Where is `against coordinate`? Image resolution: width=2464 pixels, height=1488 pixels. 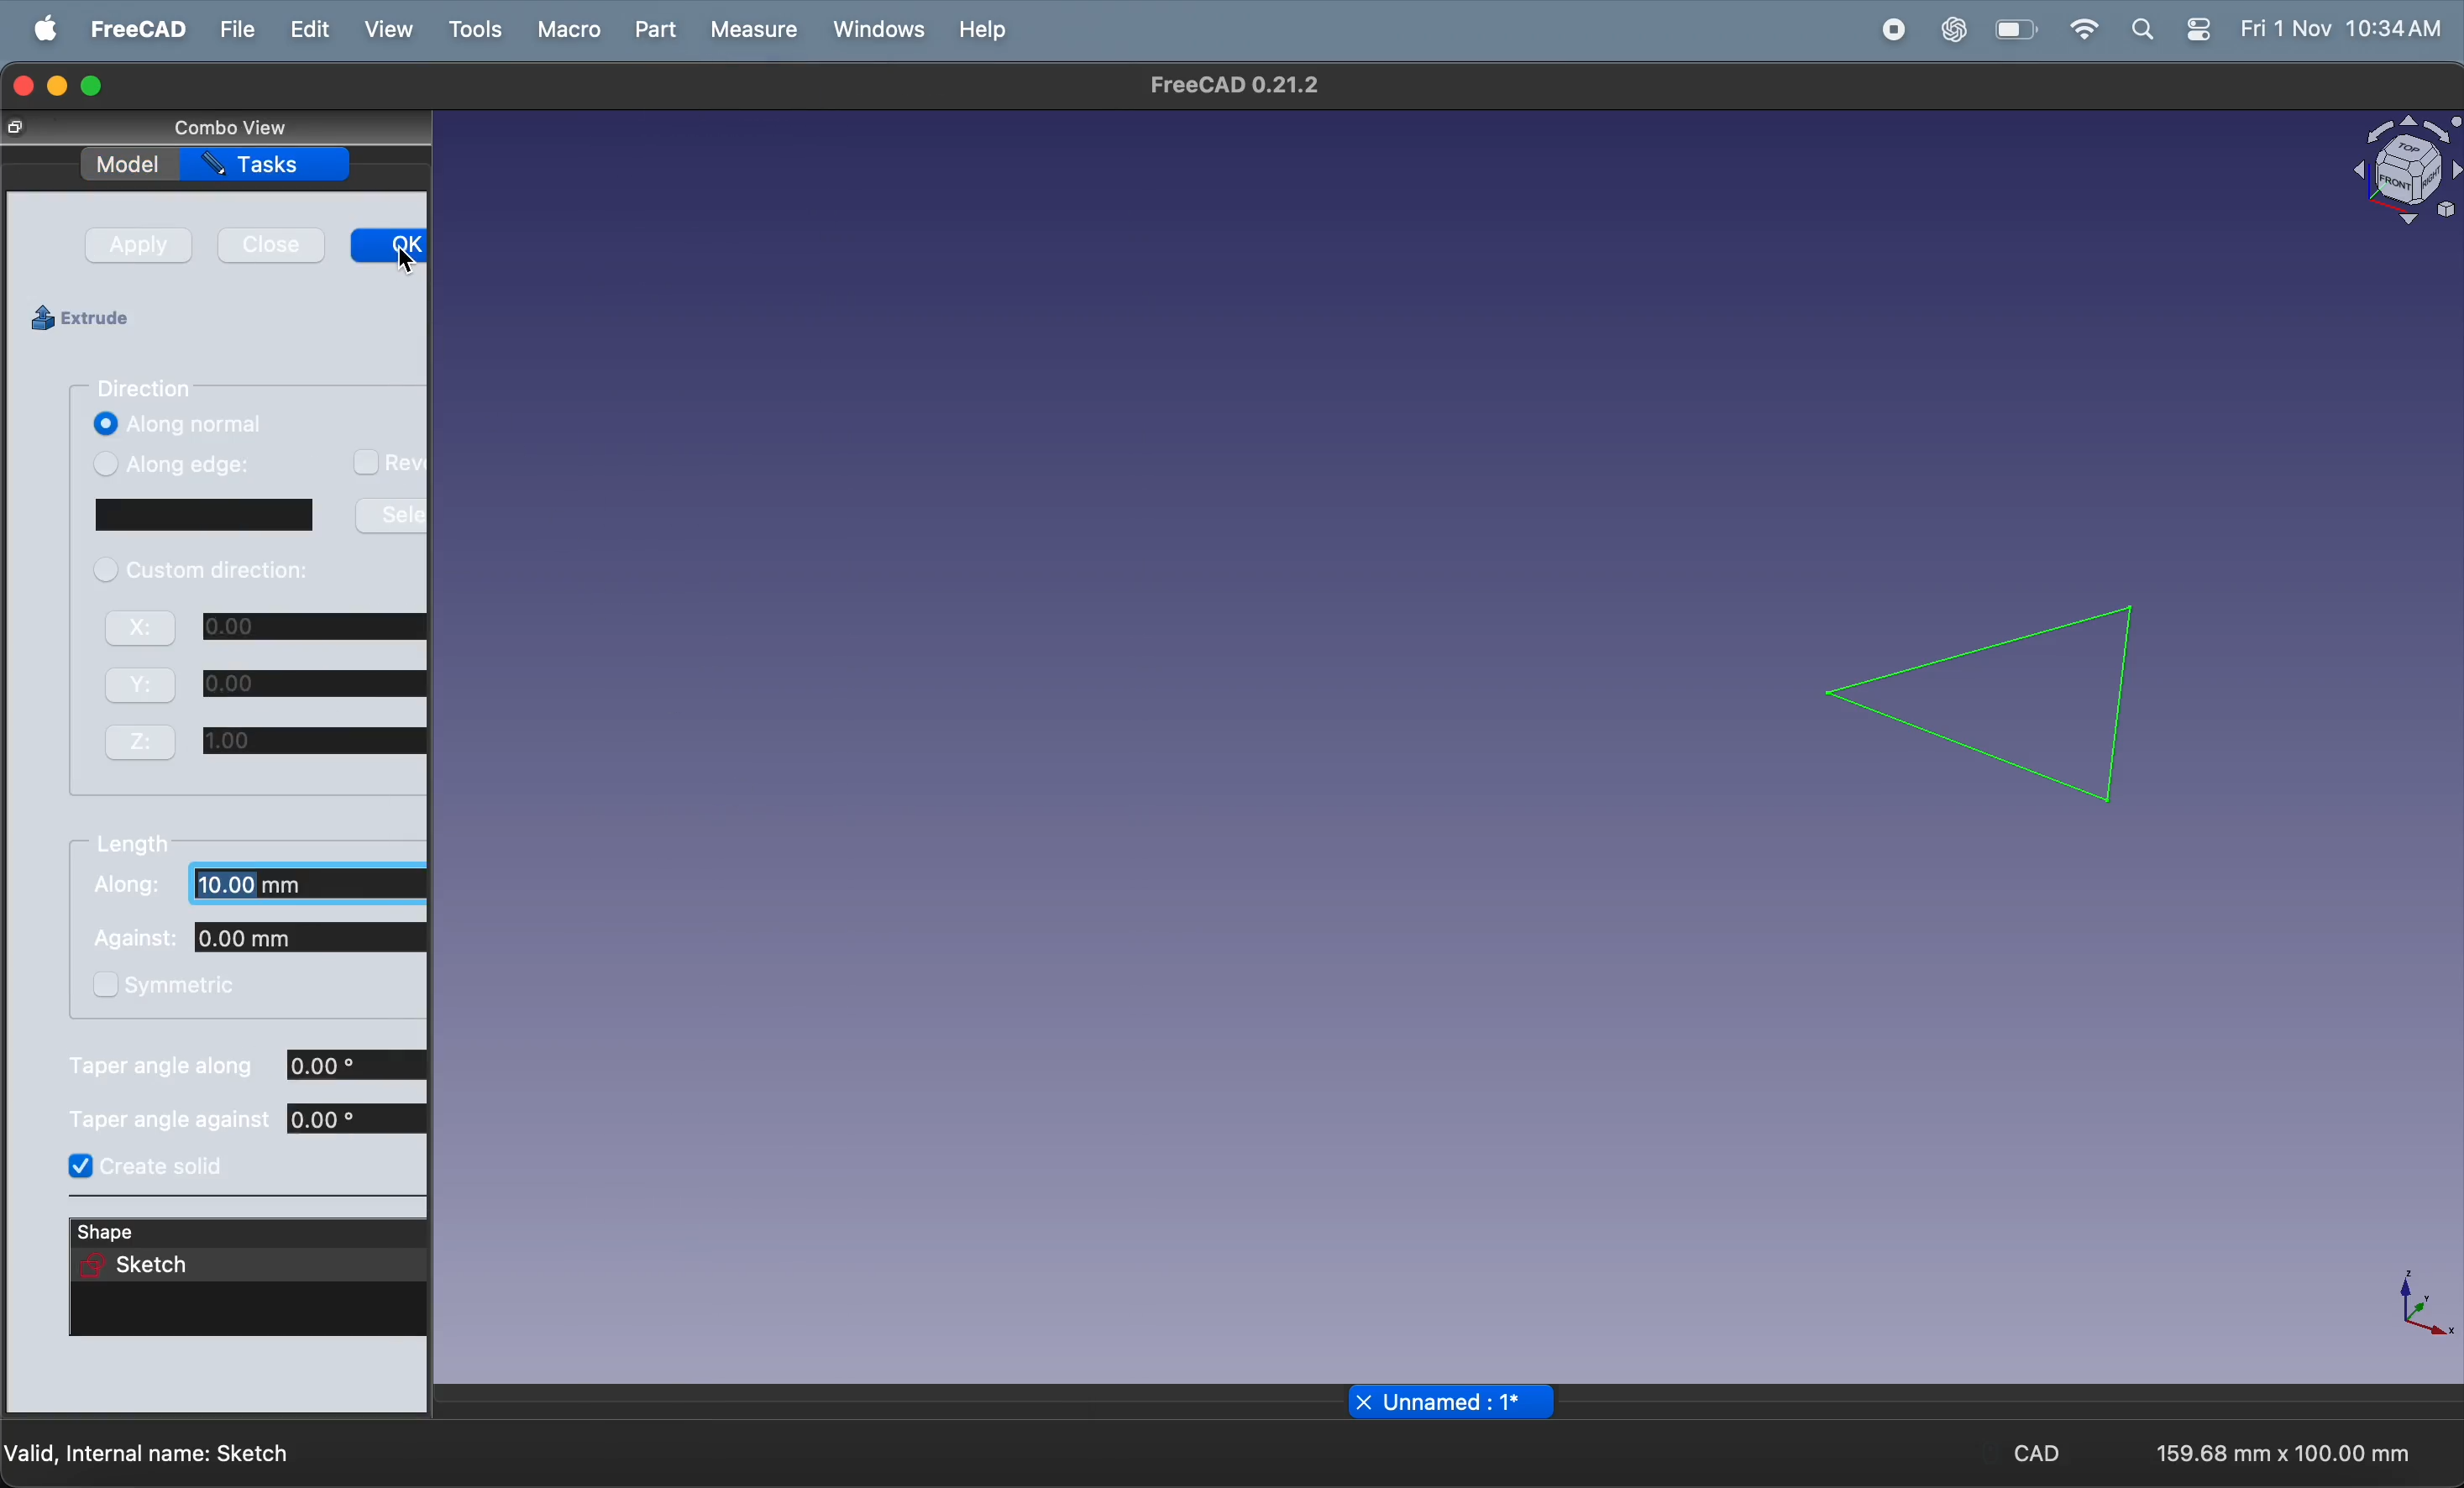
against coordinate is located at coordinates (316, 937).